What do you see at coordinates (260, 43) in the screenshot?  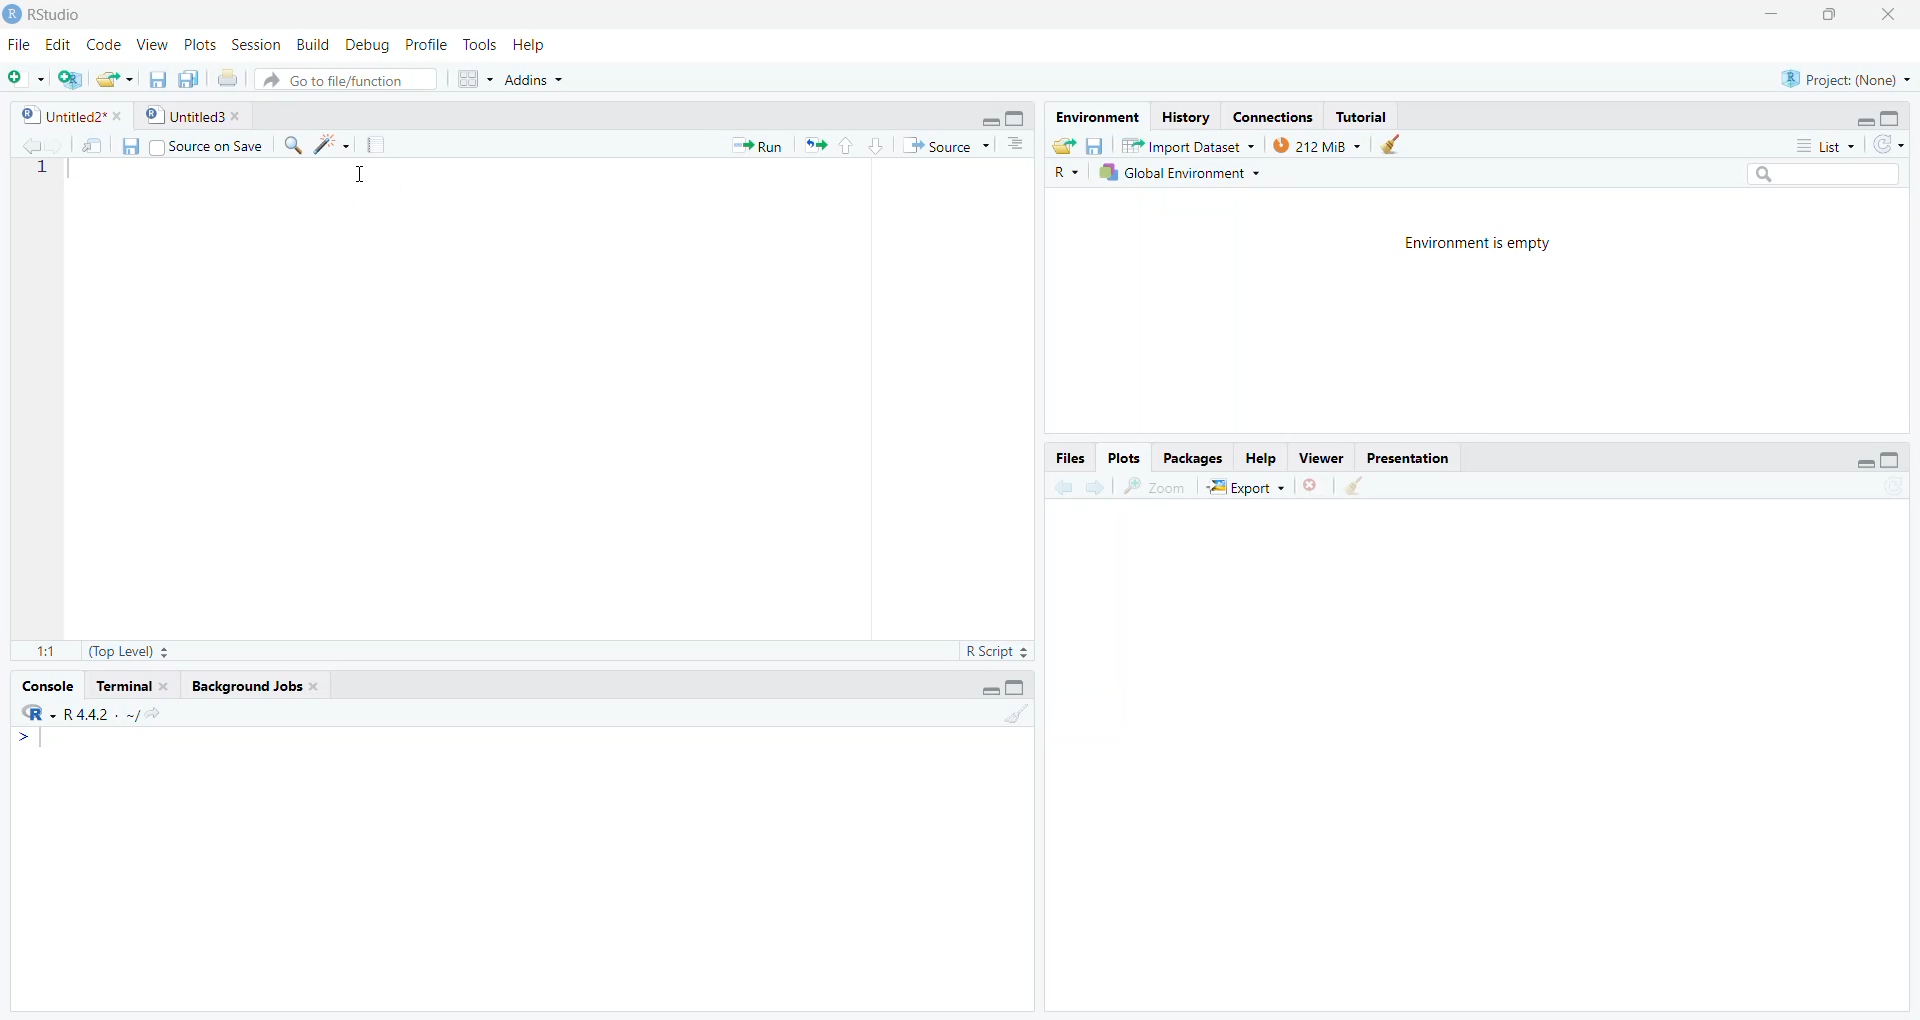 I see `session` at bounding box center [260, 43].